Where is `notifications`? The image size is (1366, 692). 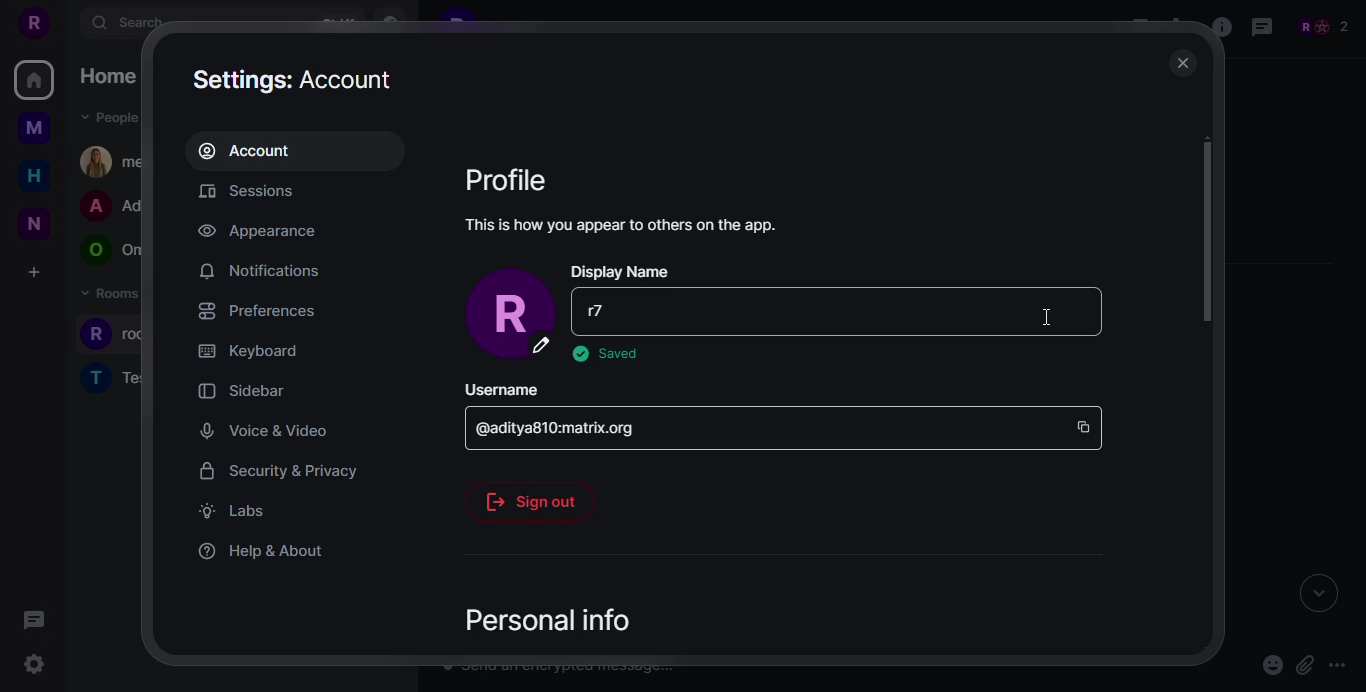 notifications is located at coordinates (261, 269).